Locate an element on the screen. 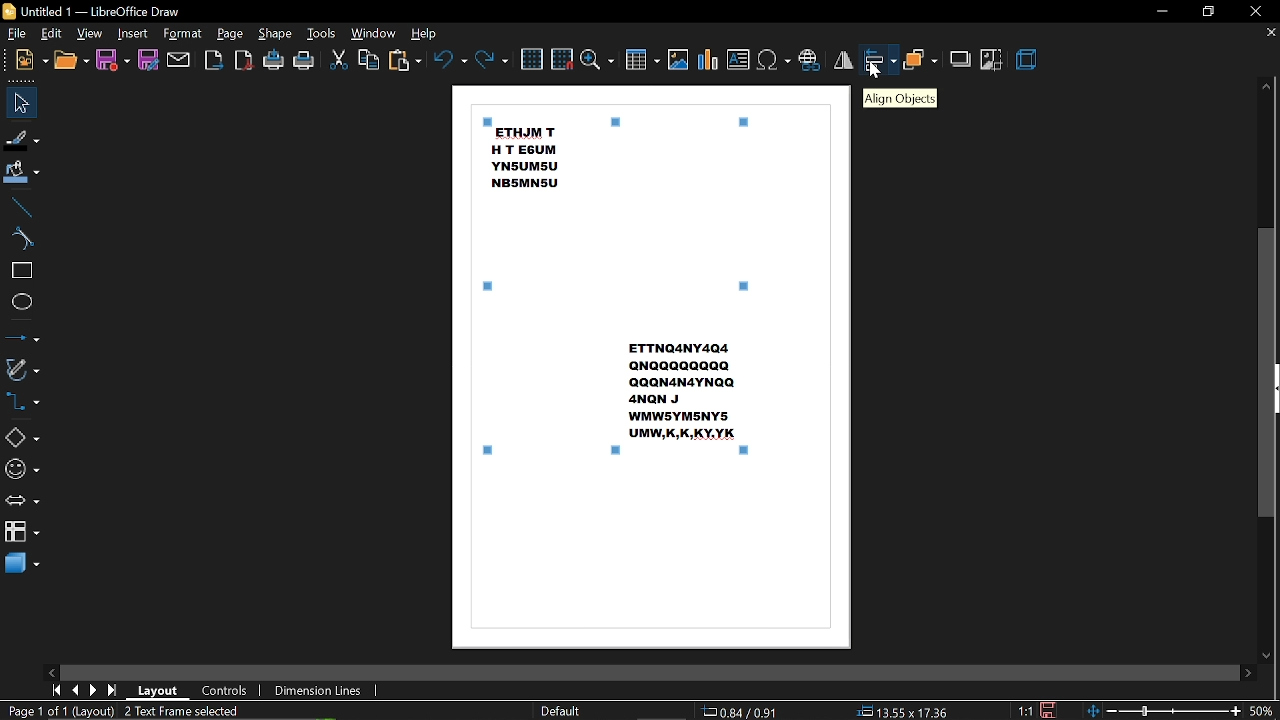 This screenshot has width=1280, height=720. copy  is located at coordinates (369, 59).